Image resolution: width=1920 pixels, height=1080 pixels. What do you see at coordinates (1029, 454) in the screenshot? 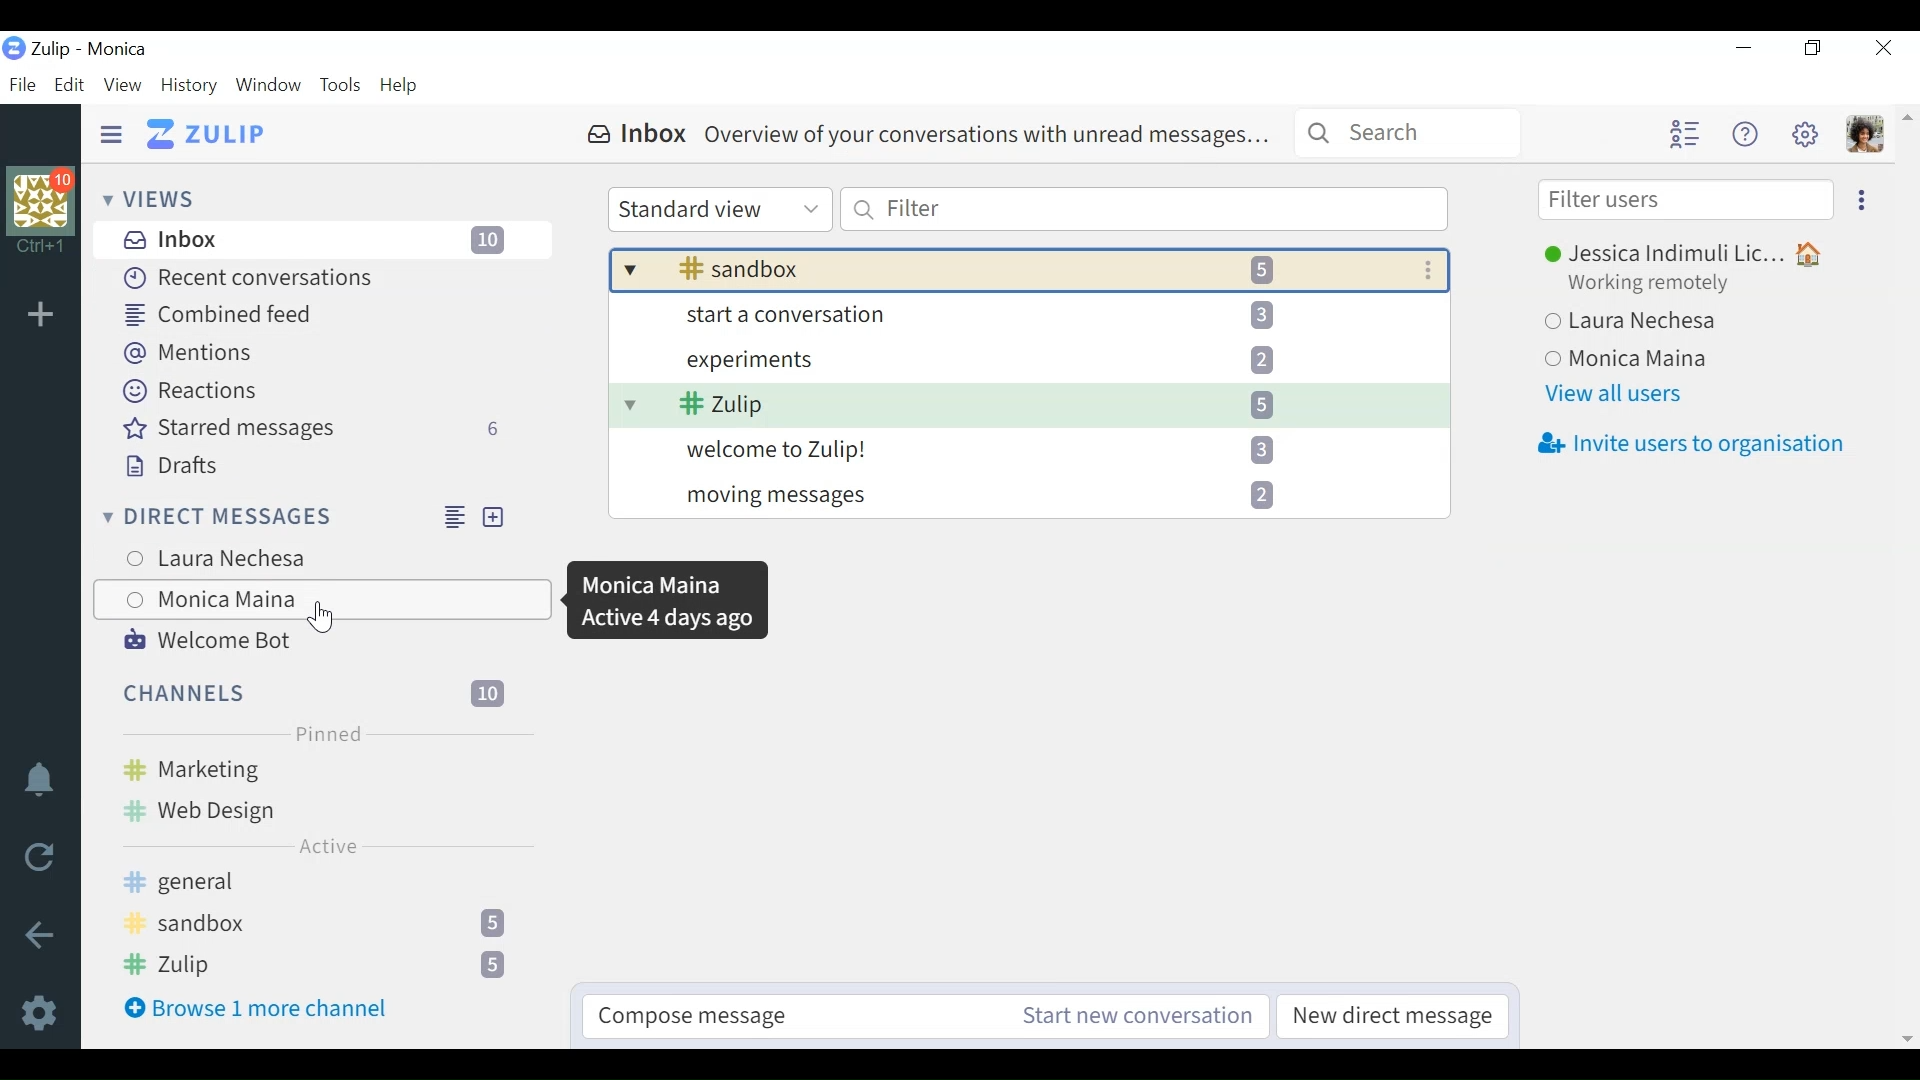
I see `welcome to Zulip!` at bounding box center [1029, 454].